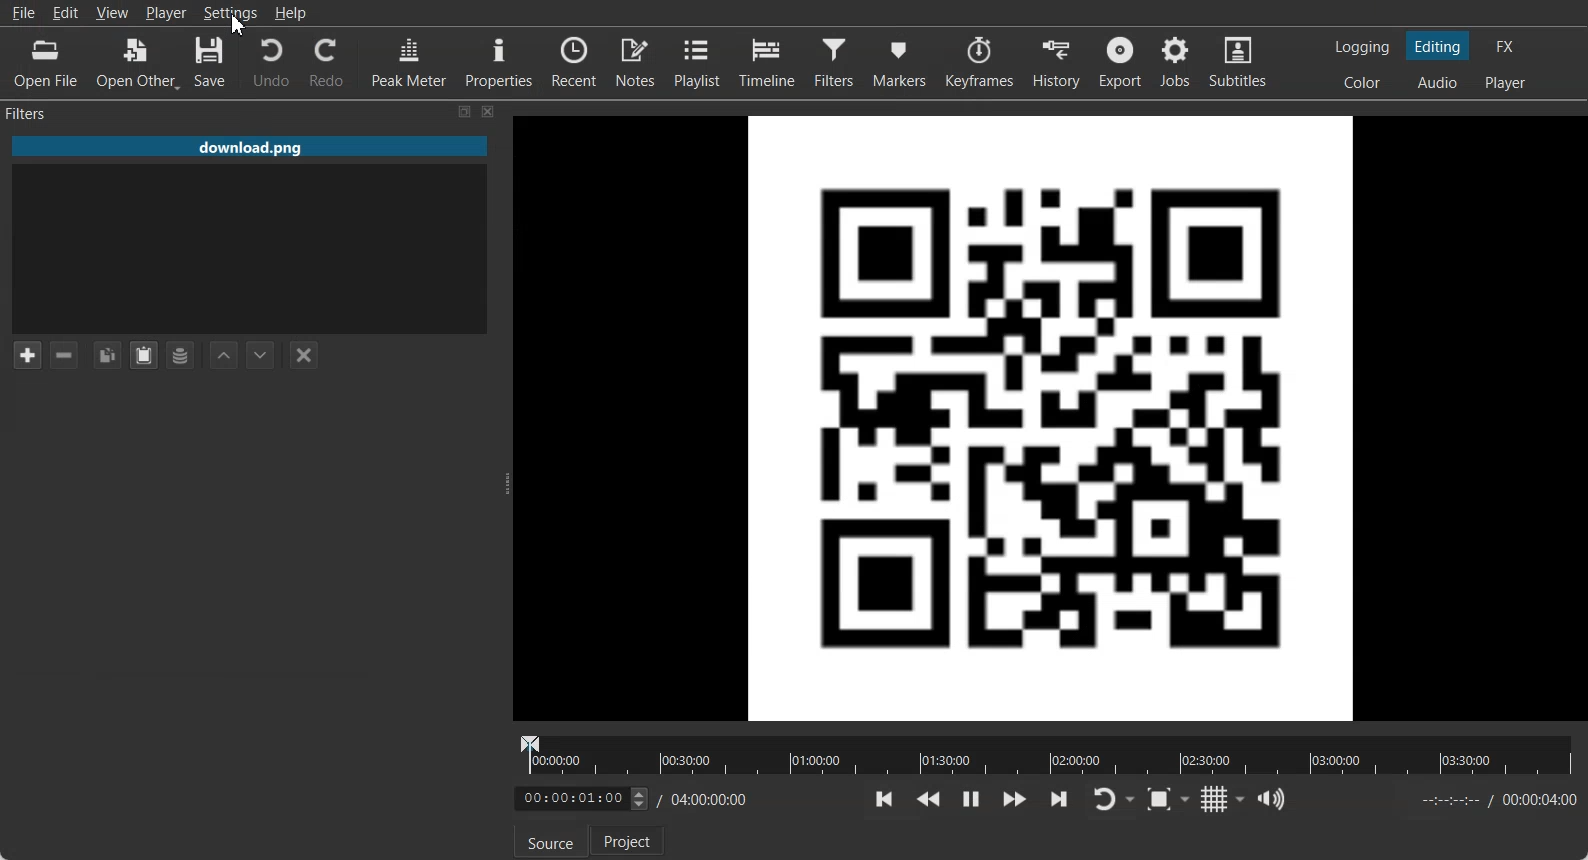 The image size is (1588, 860). What do you see at coordinates (1224, 799) in the screenshot?
I see `Toggle grid display` at bounding box center [1224, 799].